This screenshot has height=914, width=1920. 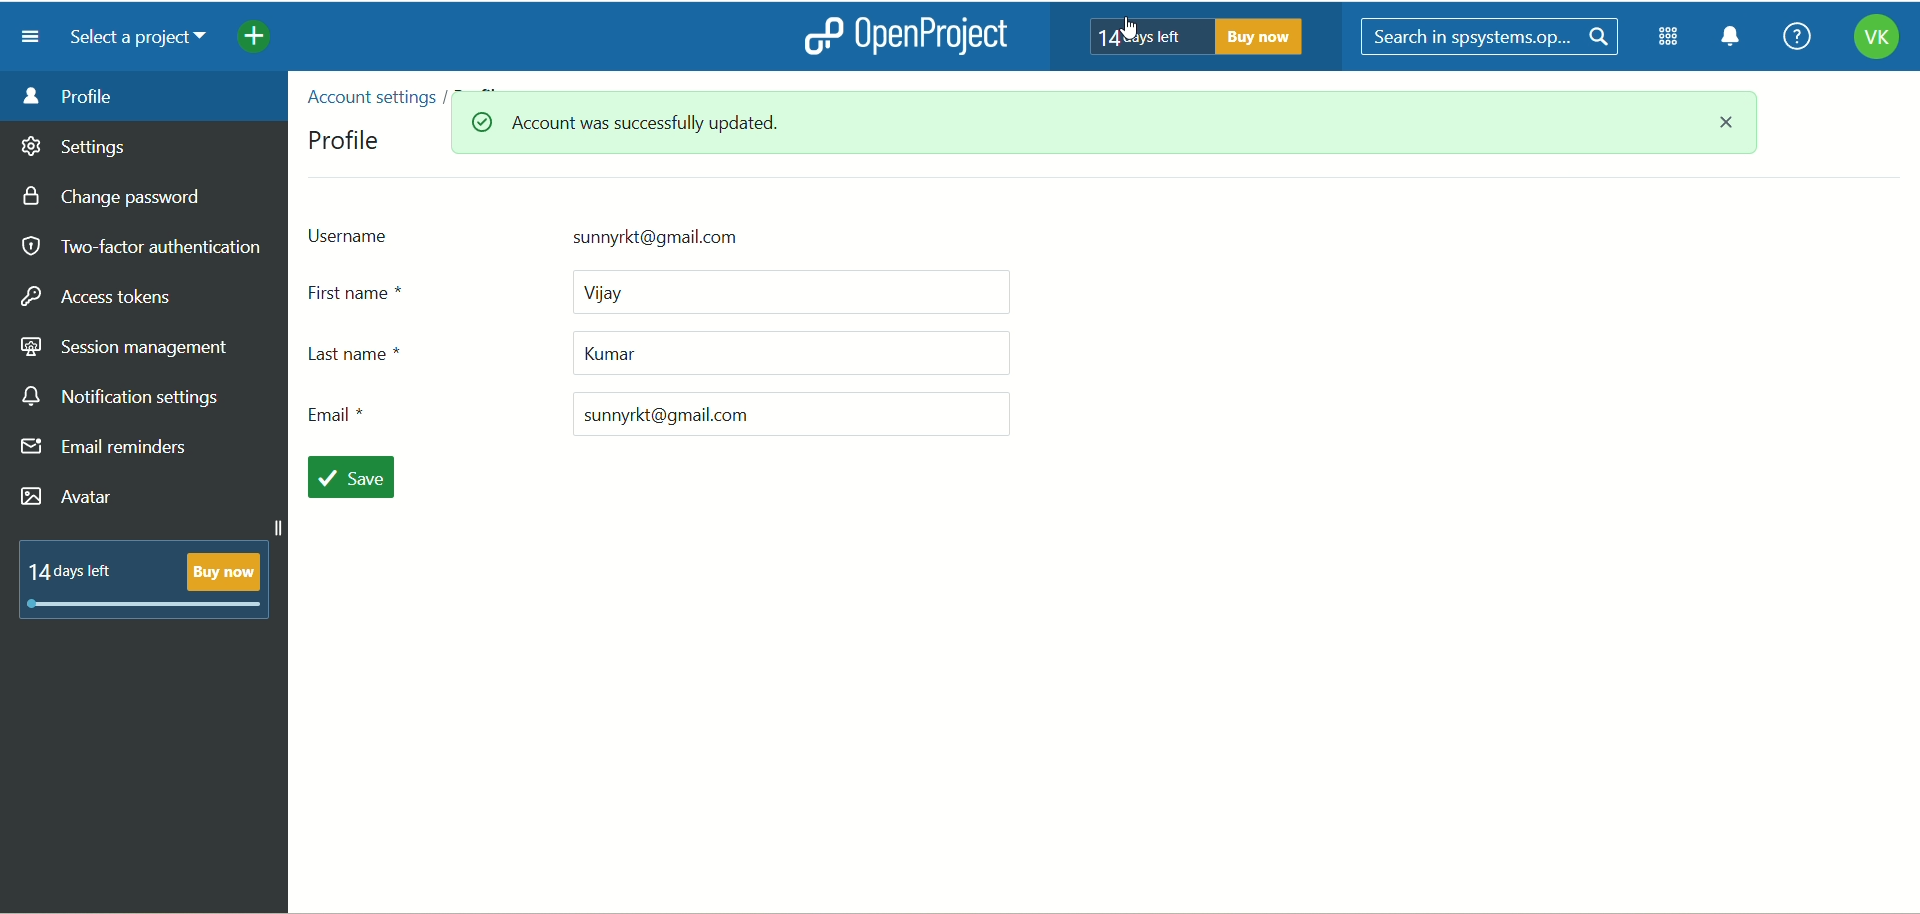 What do you see at coordinates (625, 234) in the screenshot?
I see `ussername` at bounding box center [625, 234].